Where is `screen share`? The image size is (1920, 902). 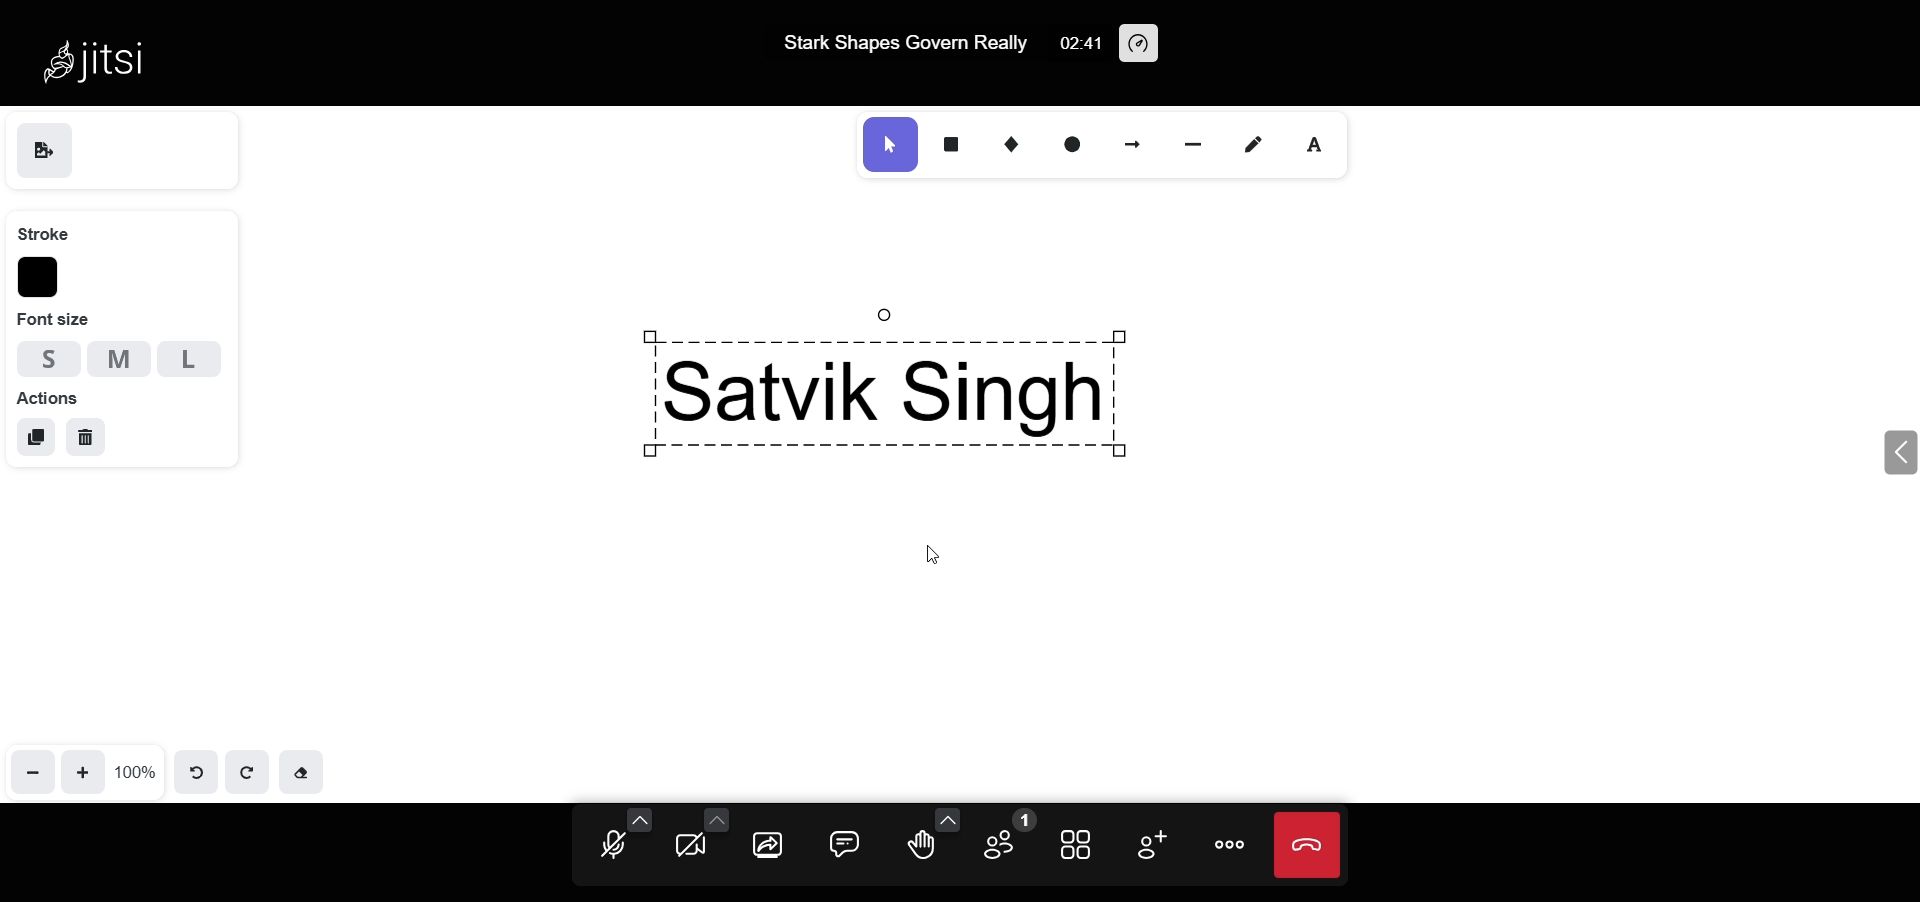 screen share is located at coordinates (770, 846).